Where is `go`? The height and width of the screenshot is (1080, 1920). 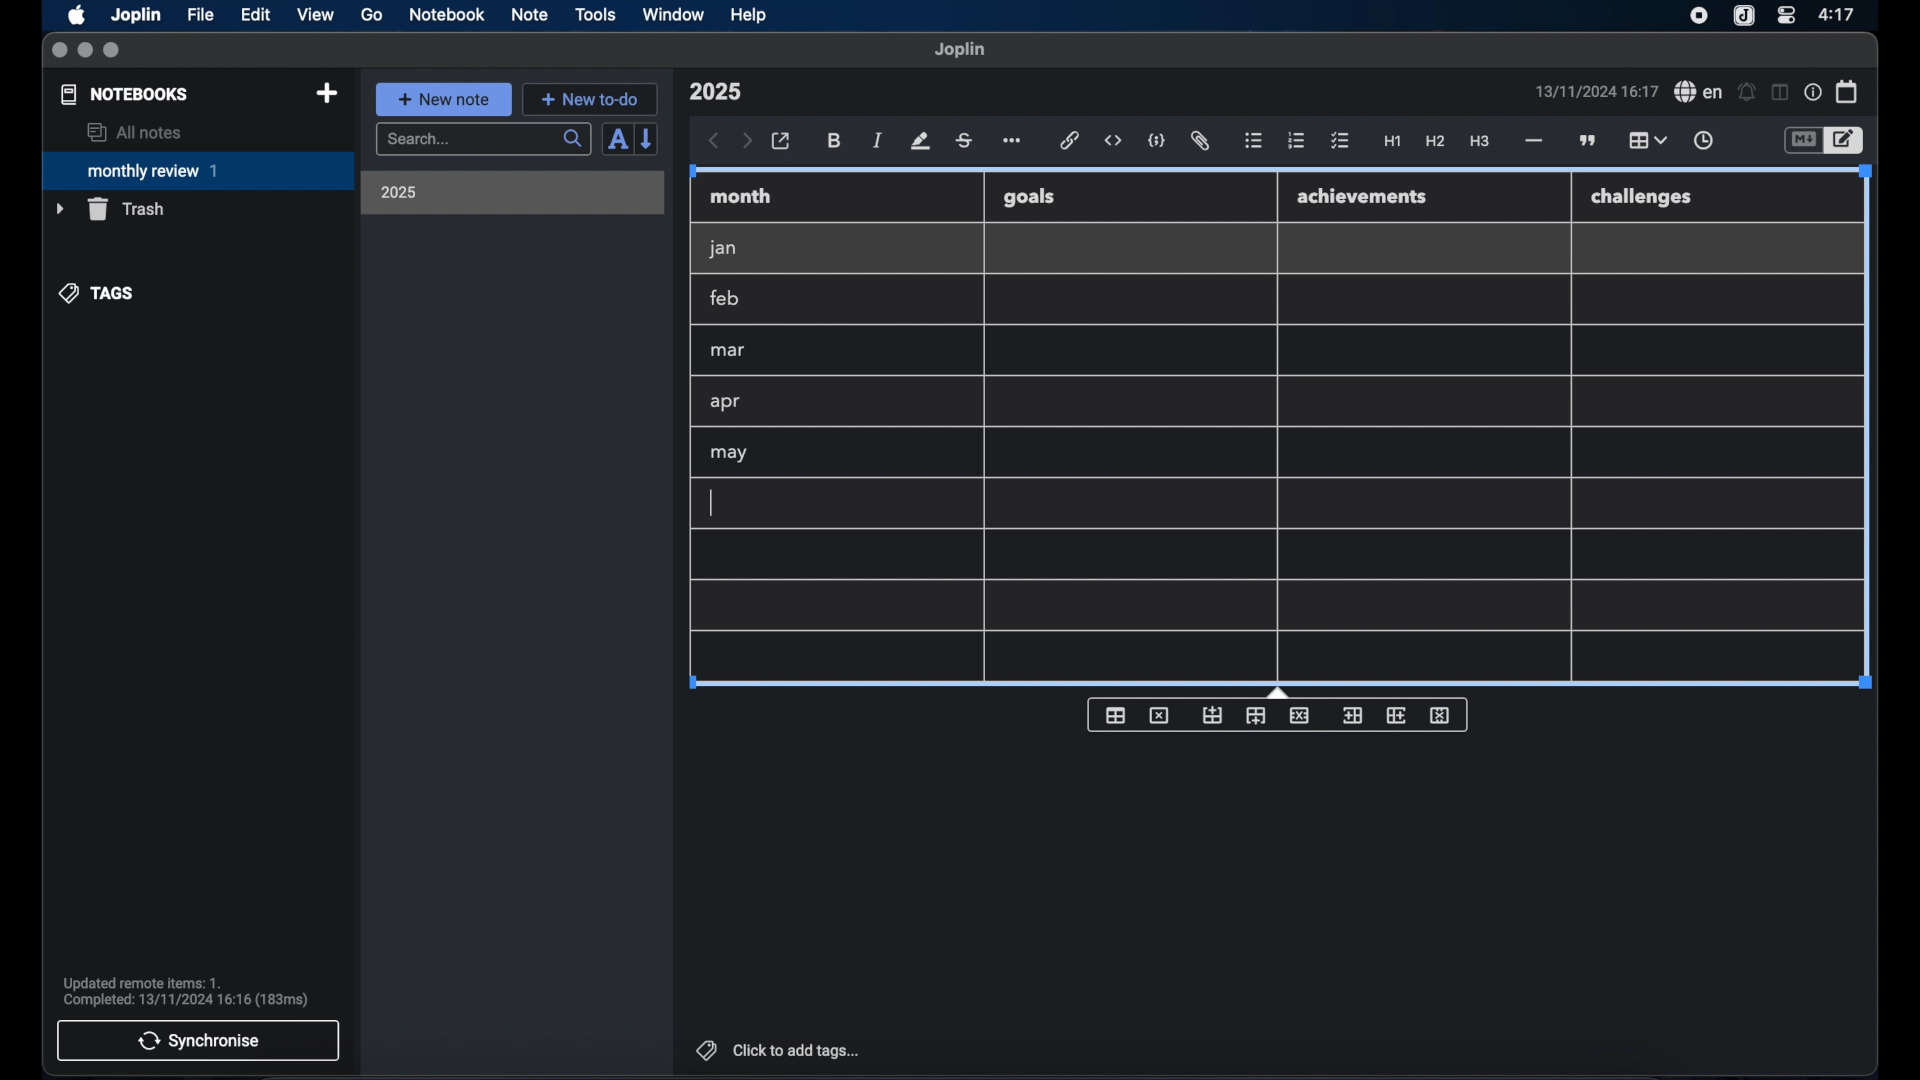
go is located at coordinates (372, 14).